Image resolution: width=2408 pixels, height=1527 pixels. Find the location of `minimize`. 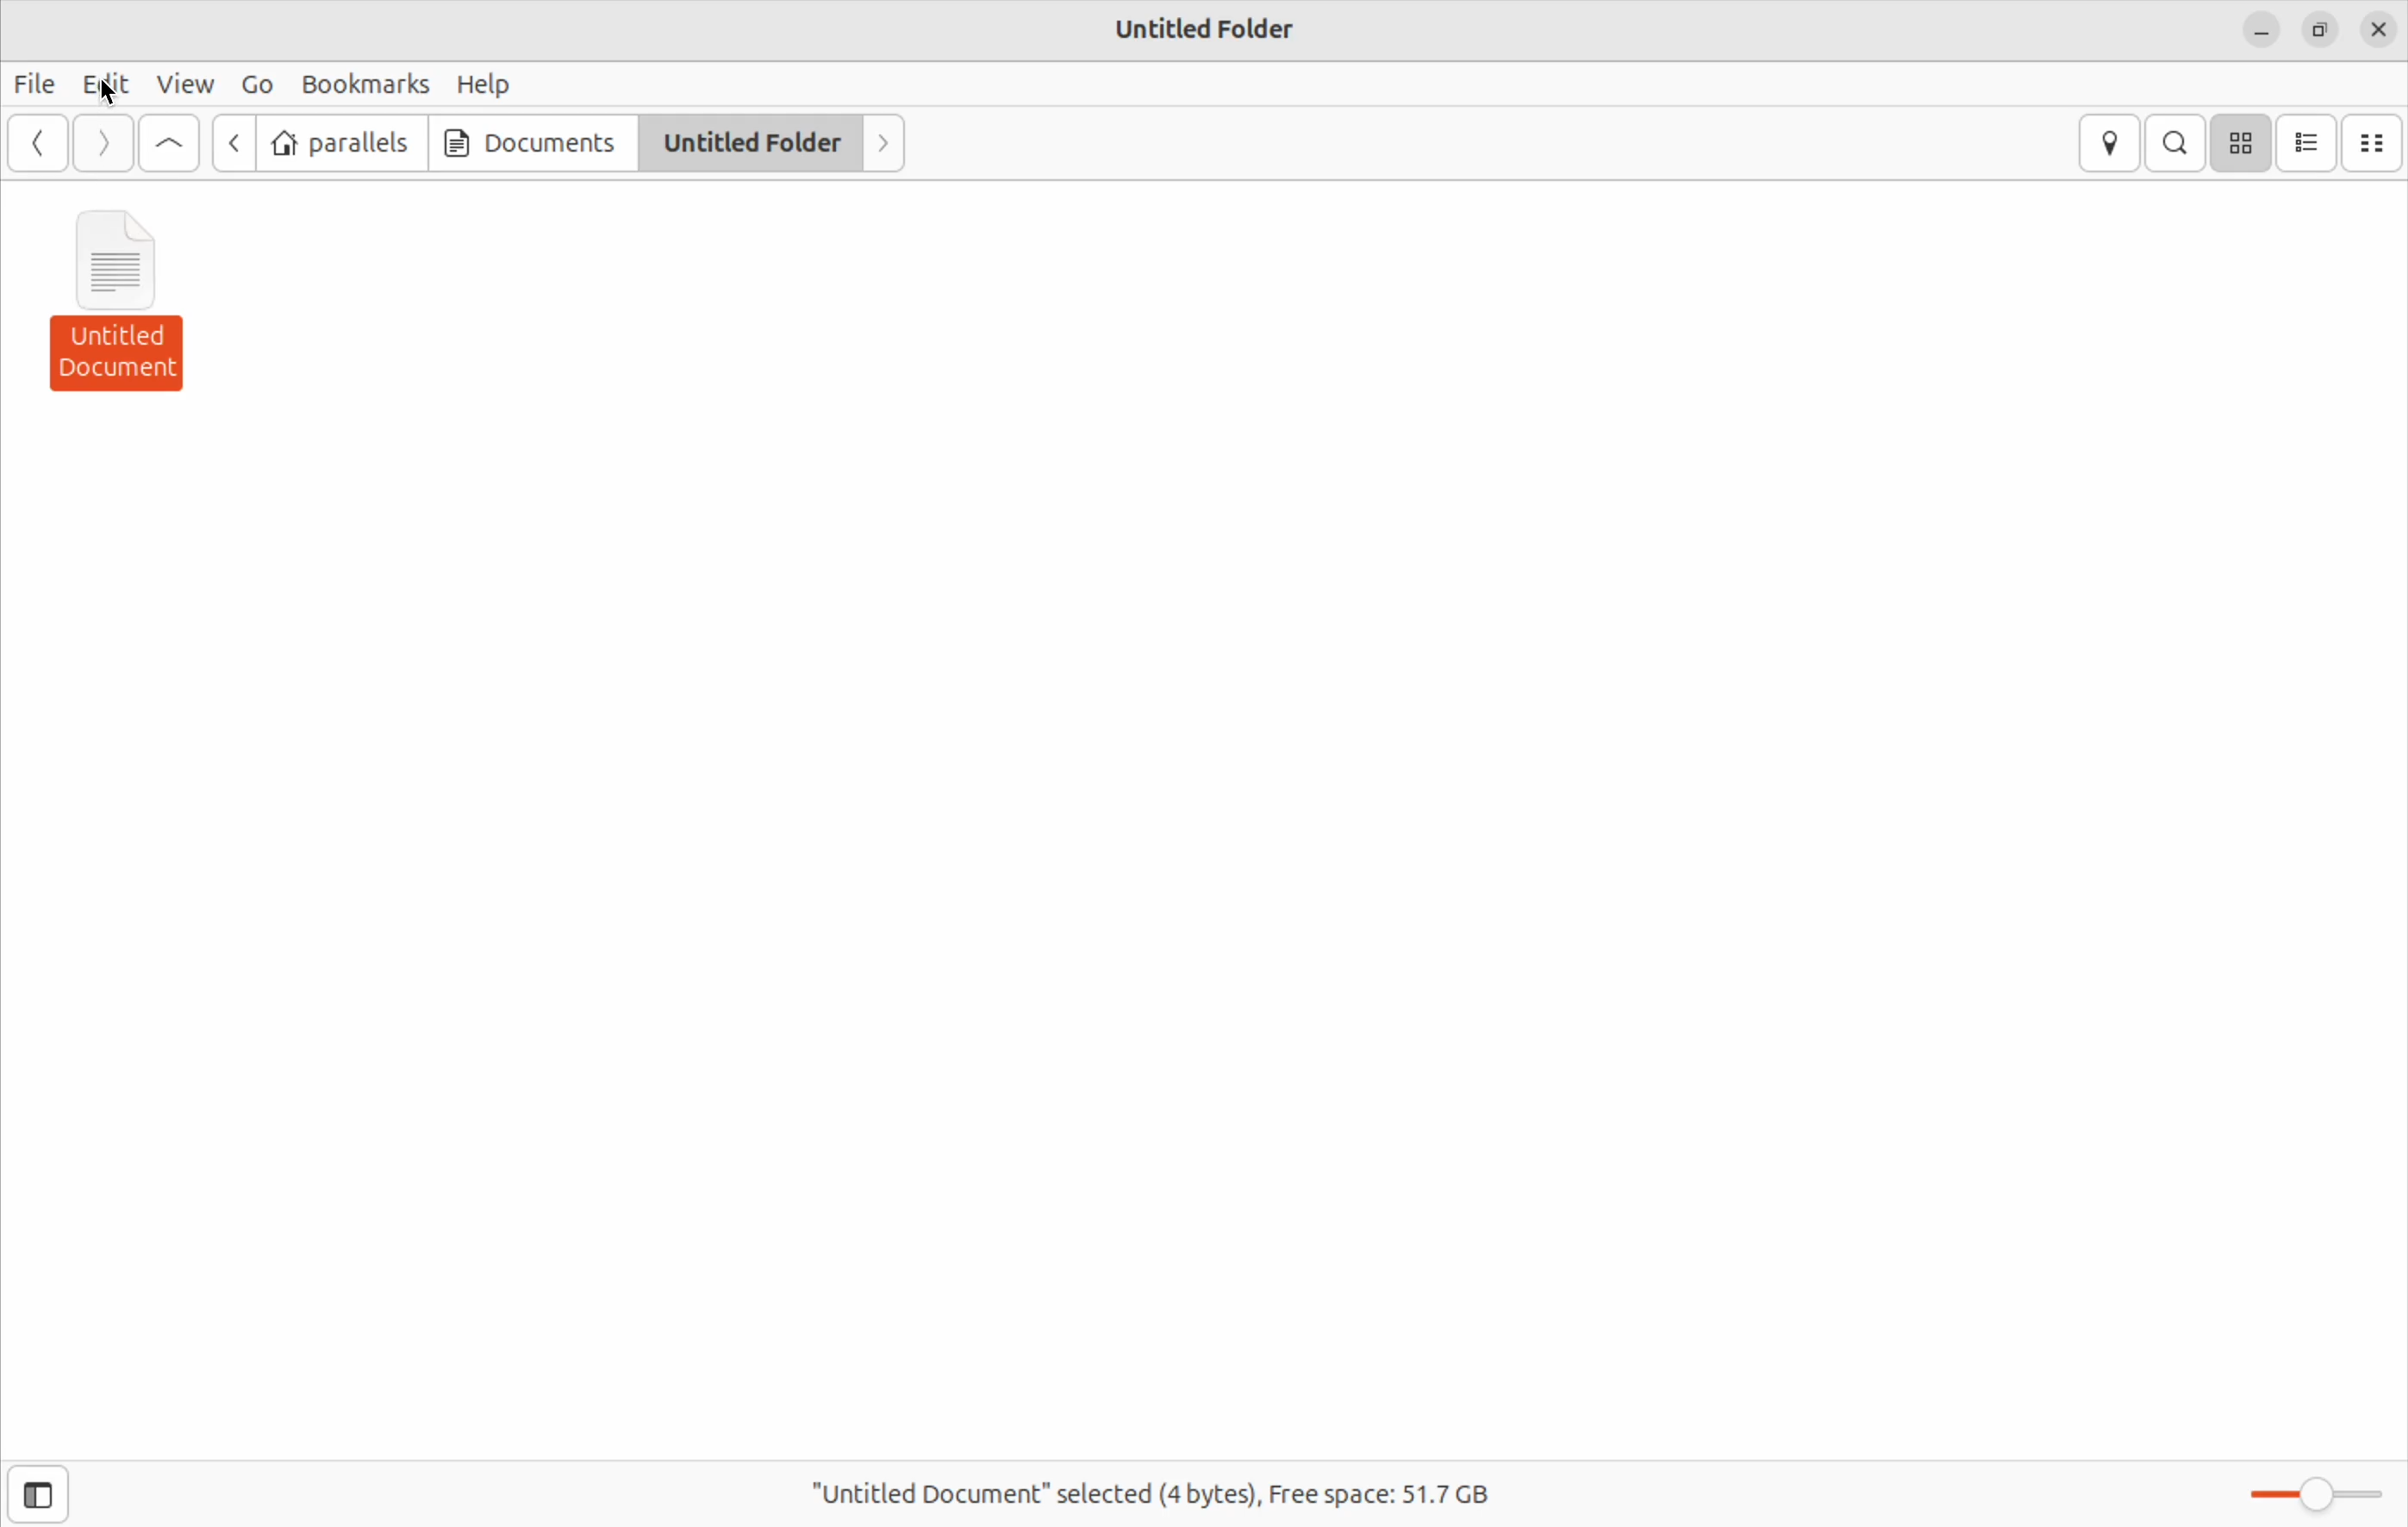

minimize is located at coordinates (2263, 36).